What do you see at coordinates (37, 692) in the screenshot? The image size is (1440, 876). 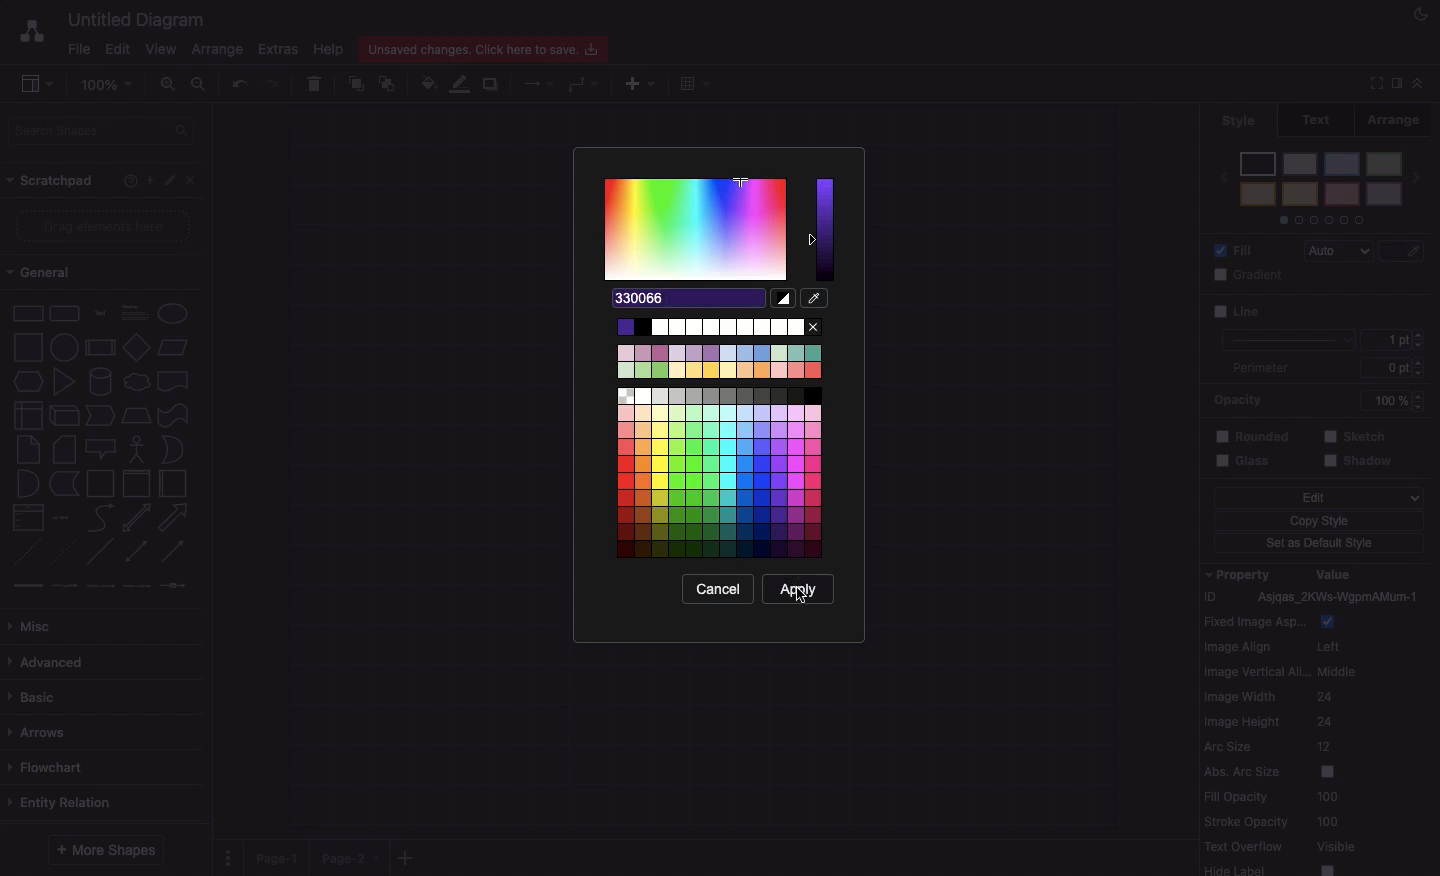 I see `Basic` at bounding box center [37, 692].